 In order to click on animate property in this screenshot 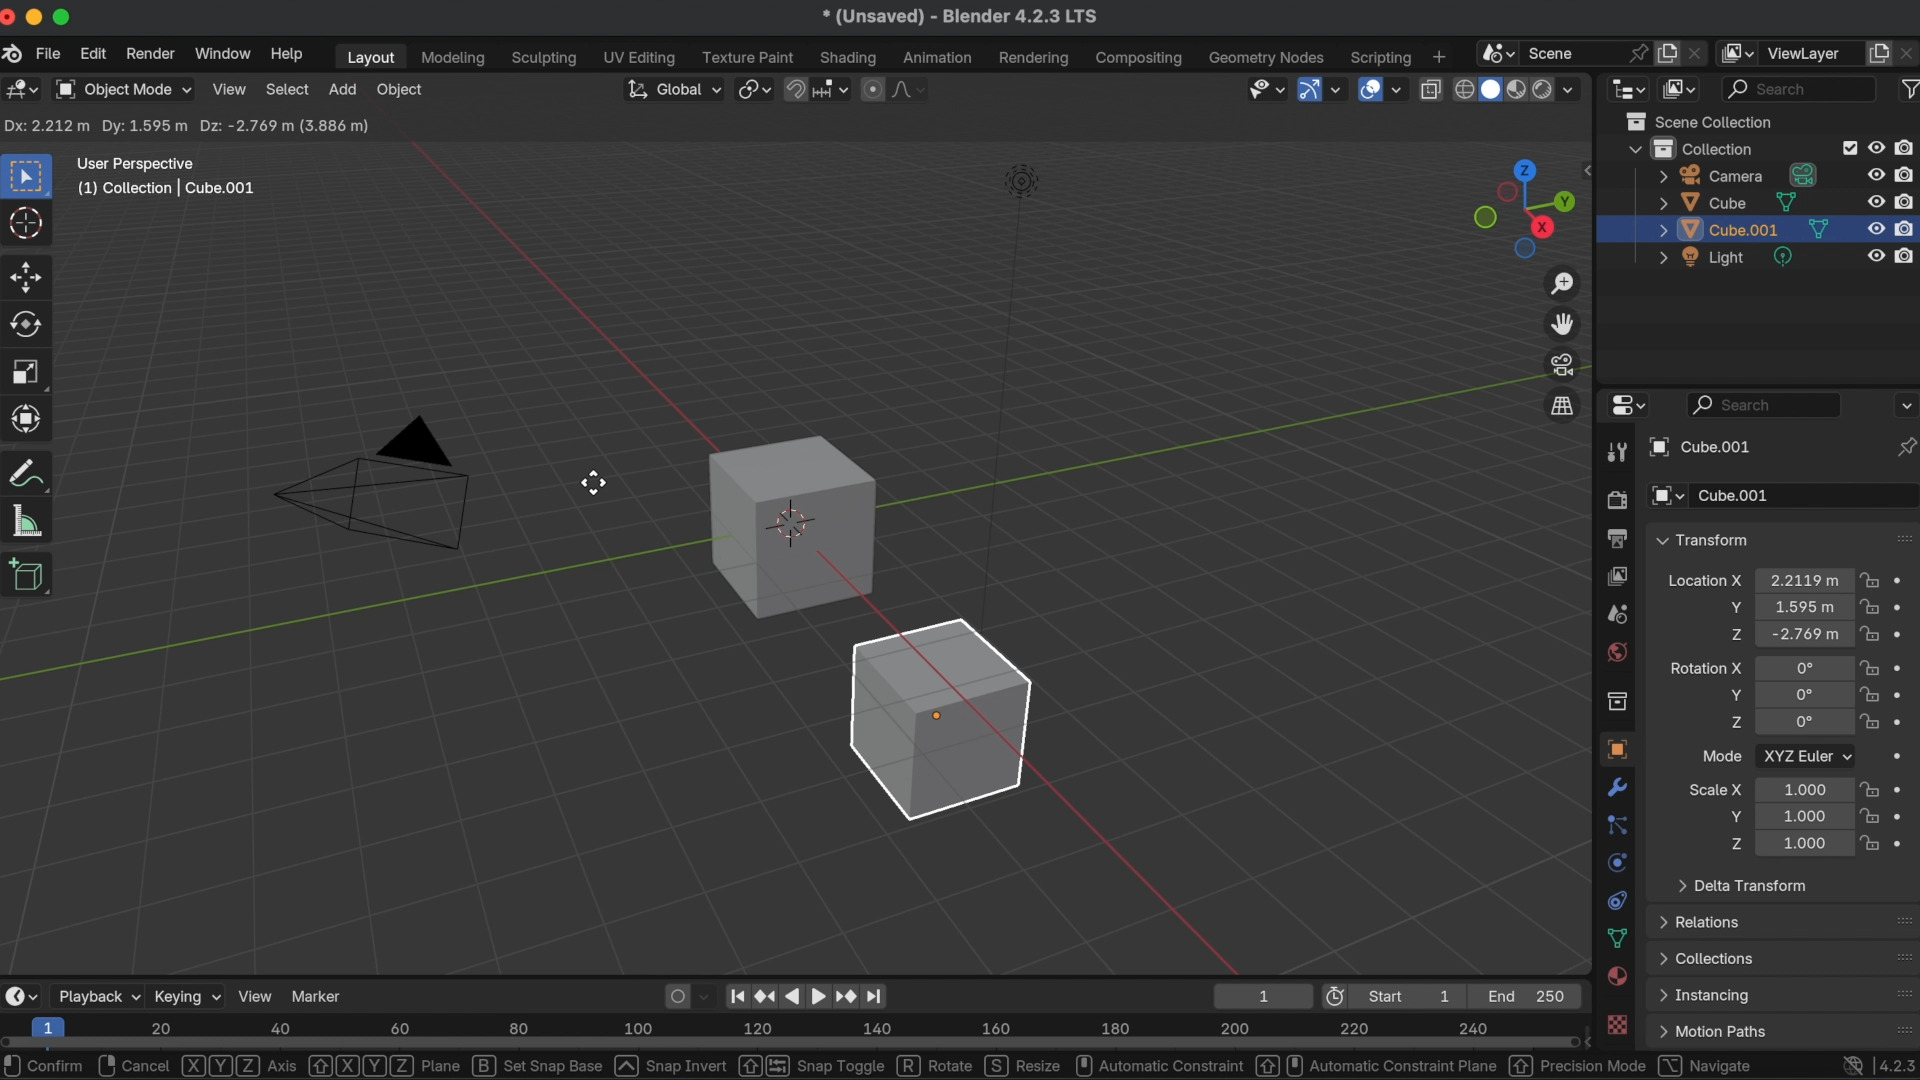, I will do `click(1904, 694)`.